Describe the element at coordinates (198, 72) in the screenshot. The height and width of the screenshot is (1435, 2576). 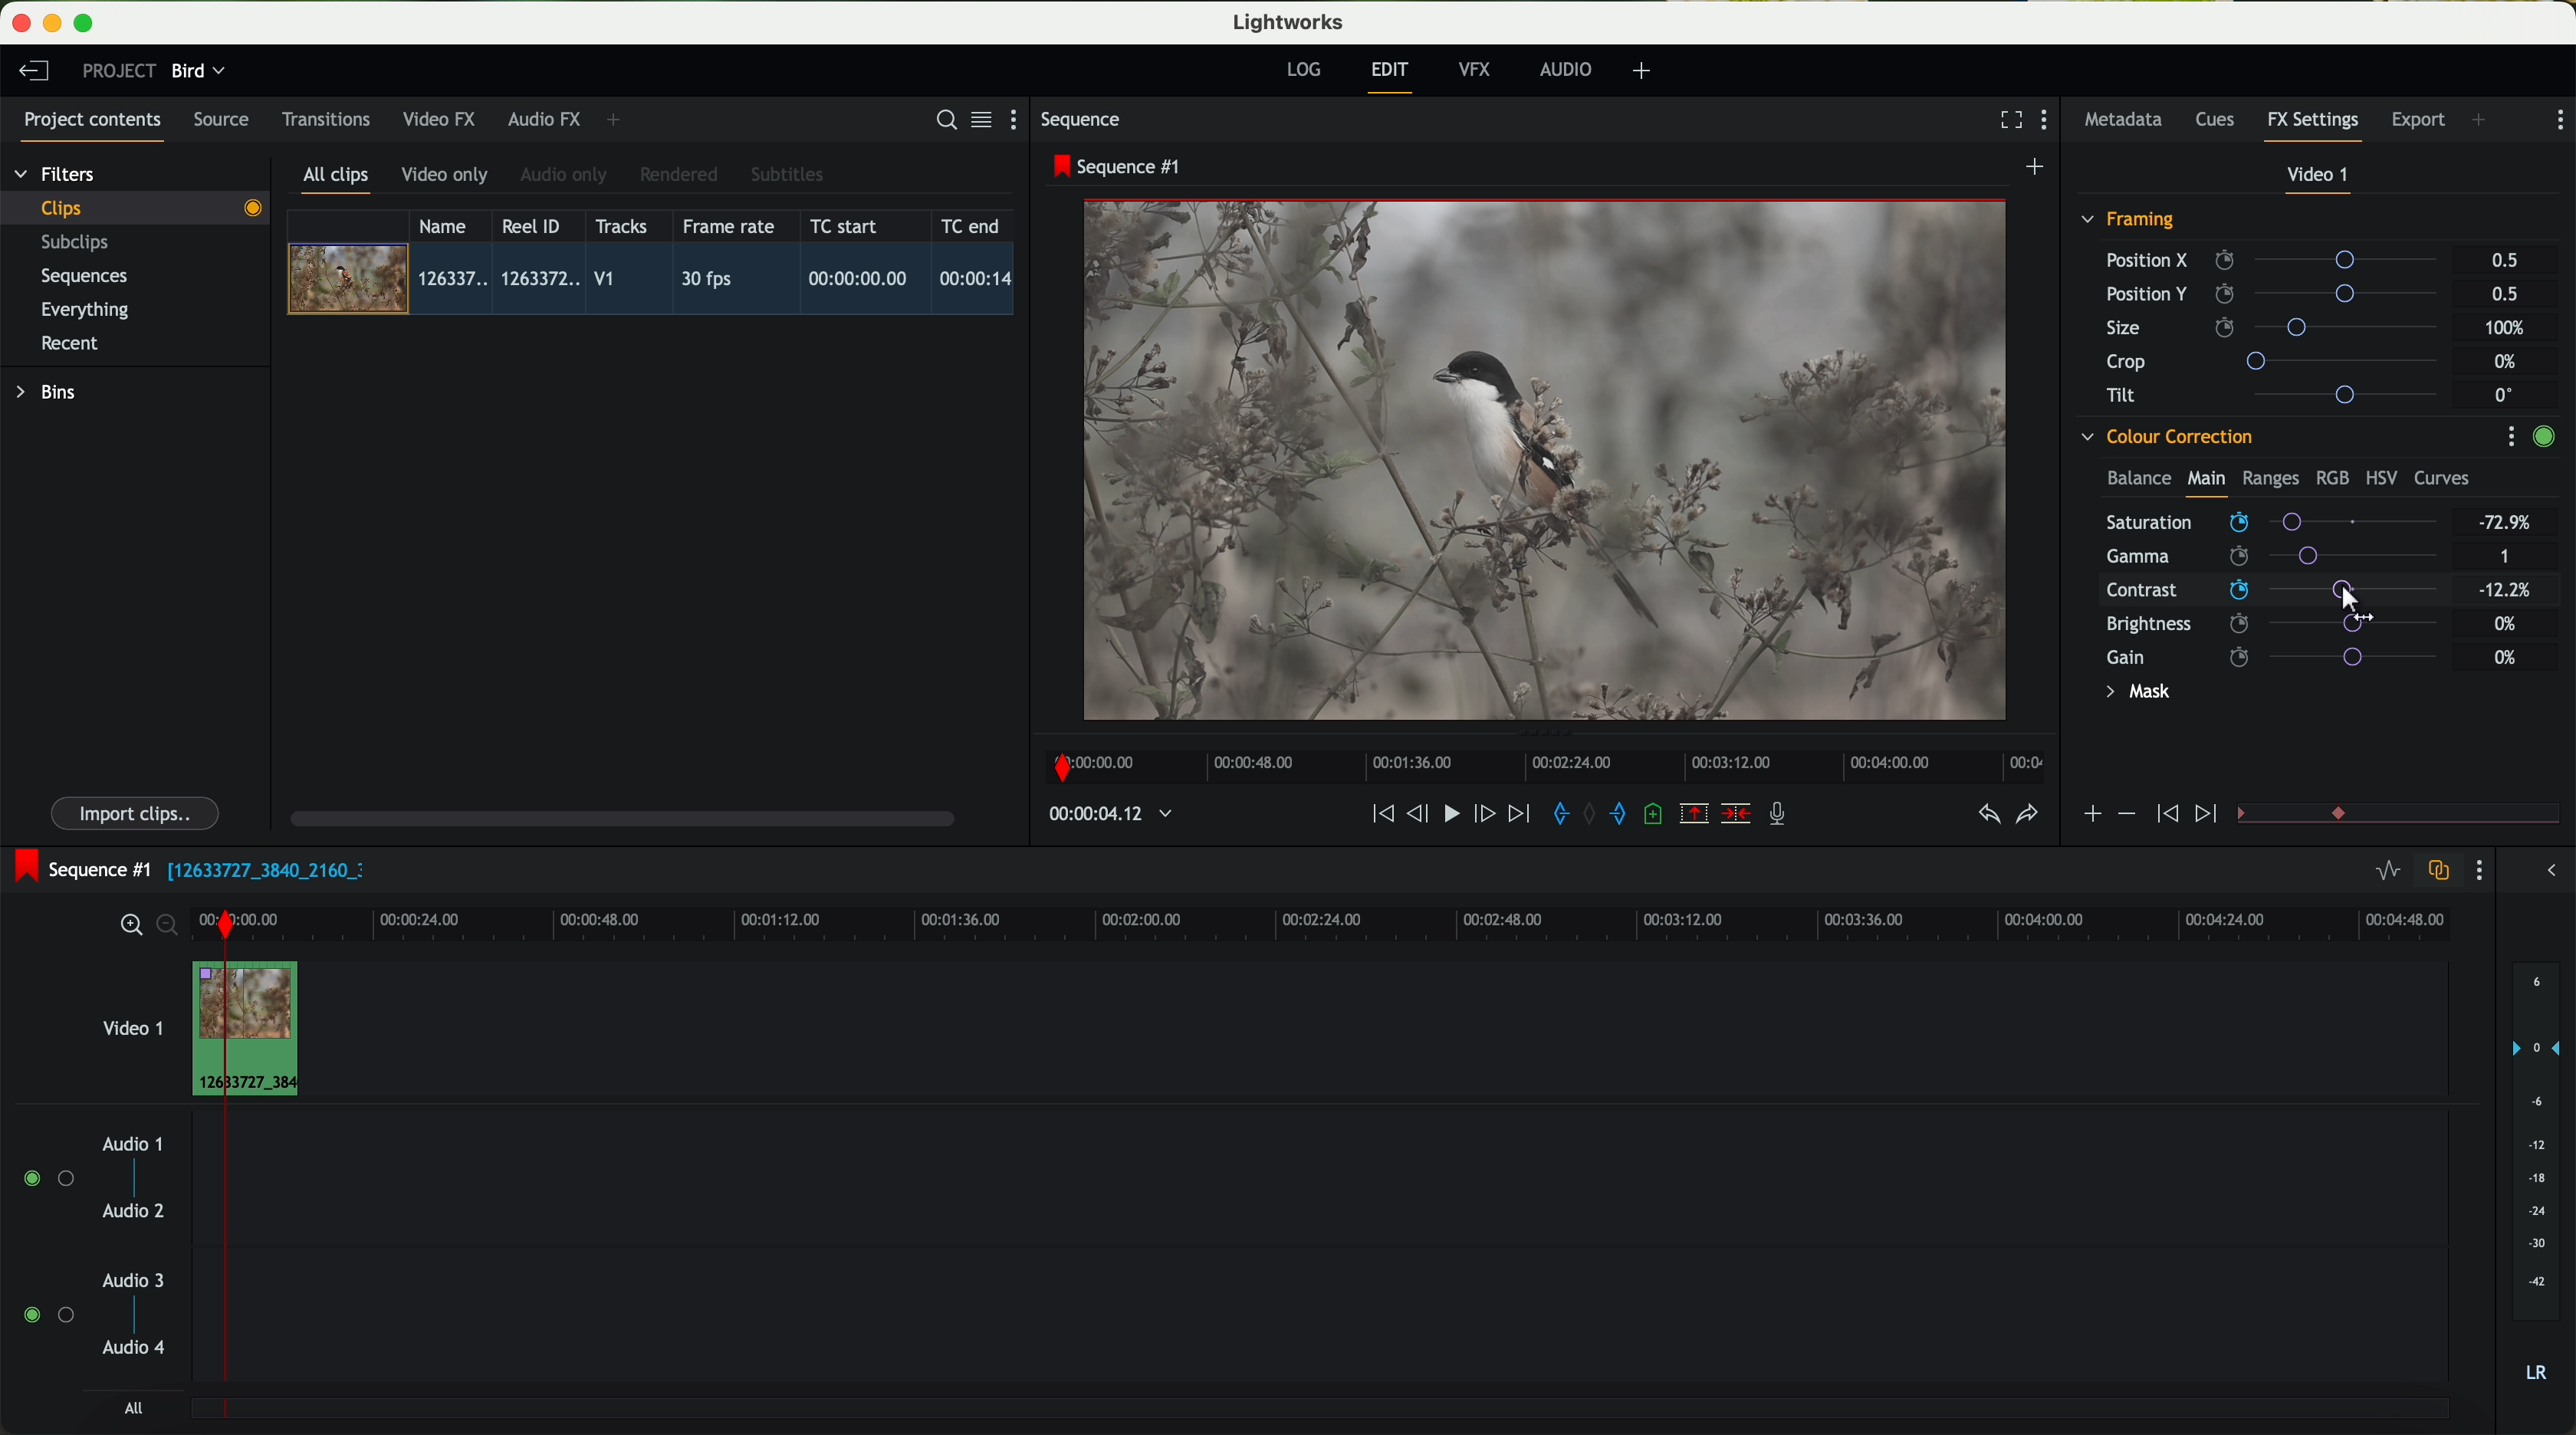
I see `bird` at that location.